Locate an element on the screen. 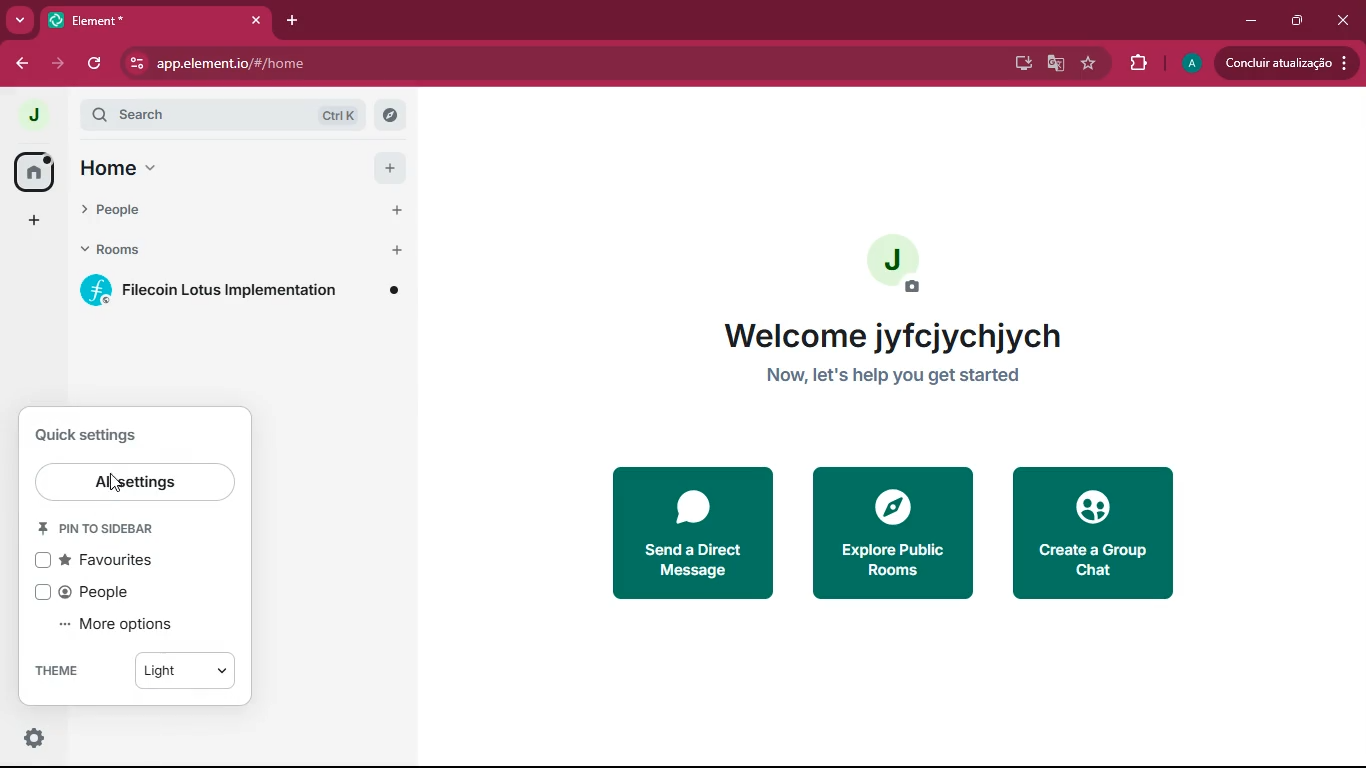 Image resolution: width=1366 pixels, height=768 pixels. j is located at coordinates (30, 117).